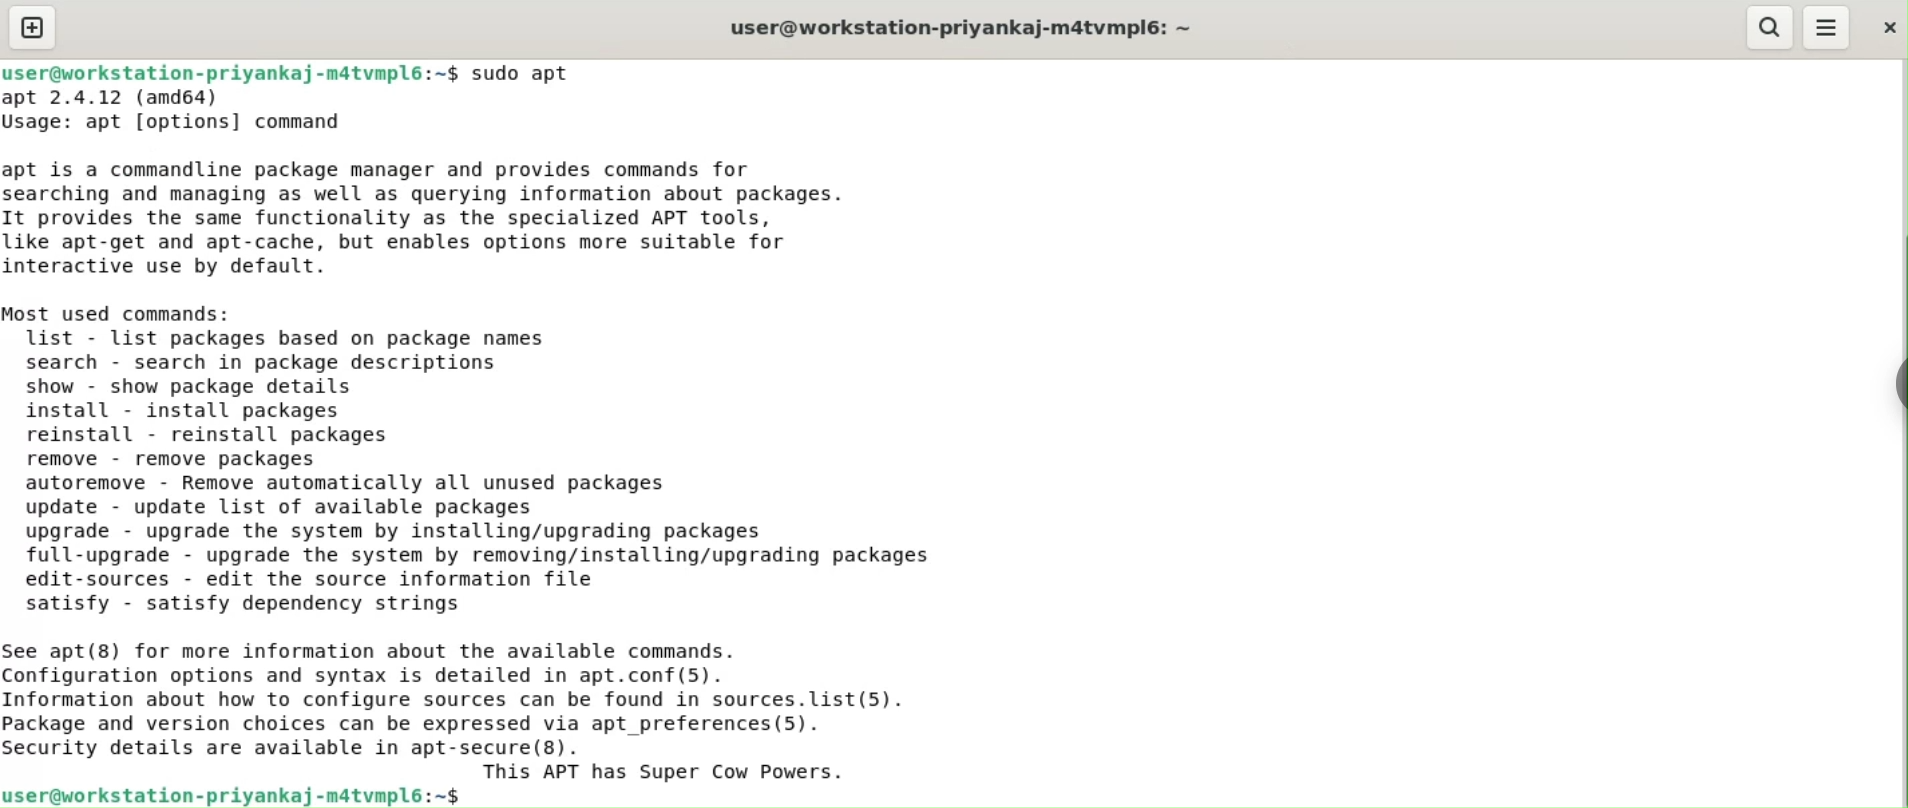  I want to click on user@workstation-priyankaj-m4tvmplé: ~, so click(973, 31).